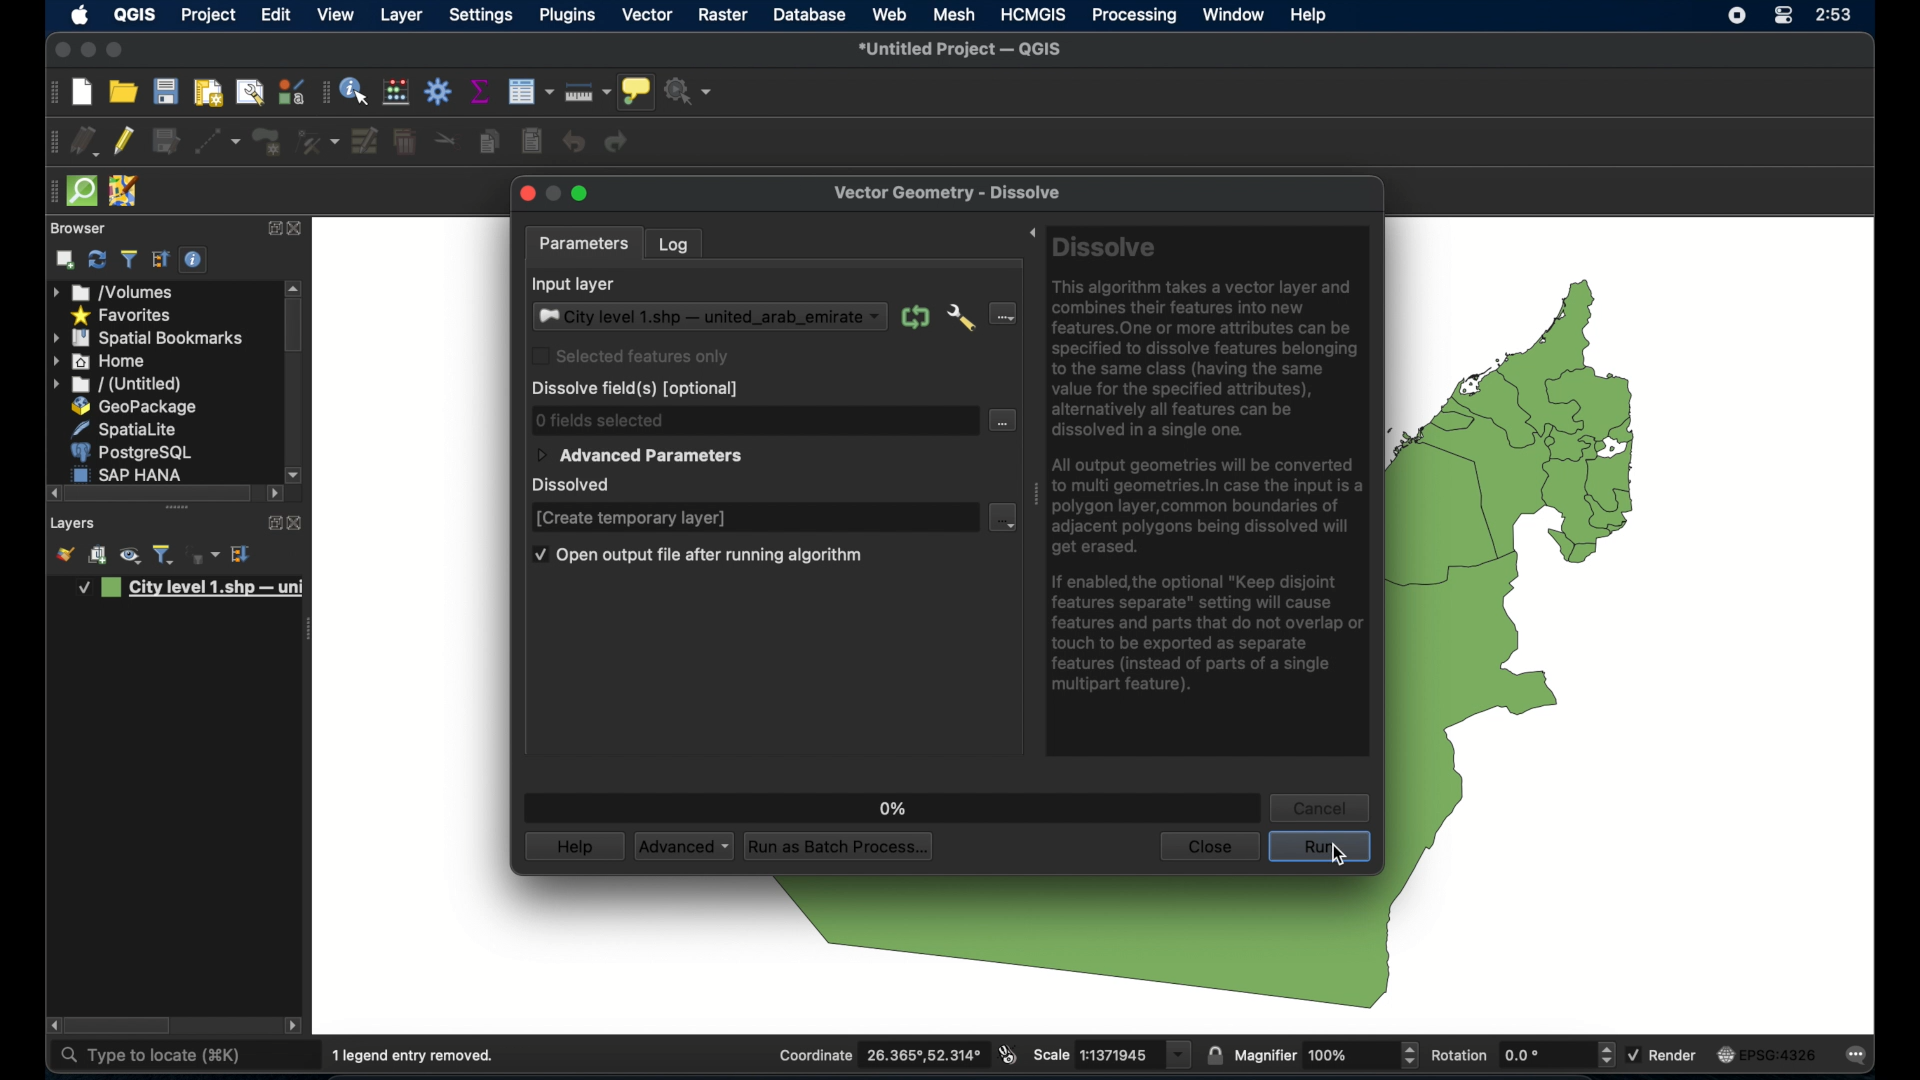 This screenshot has height=1080, width=1920. What do you see at coordinates (65, 556) in the screenshot?
I see `open layer styling panel` at bounding box center [65, 556].